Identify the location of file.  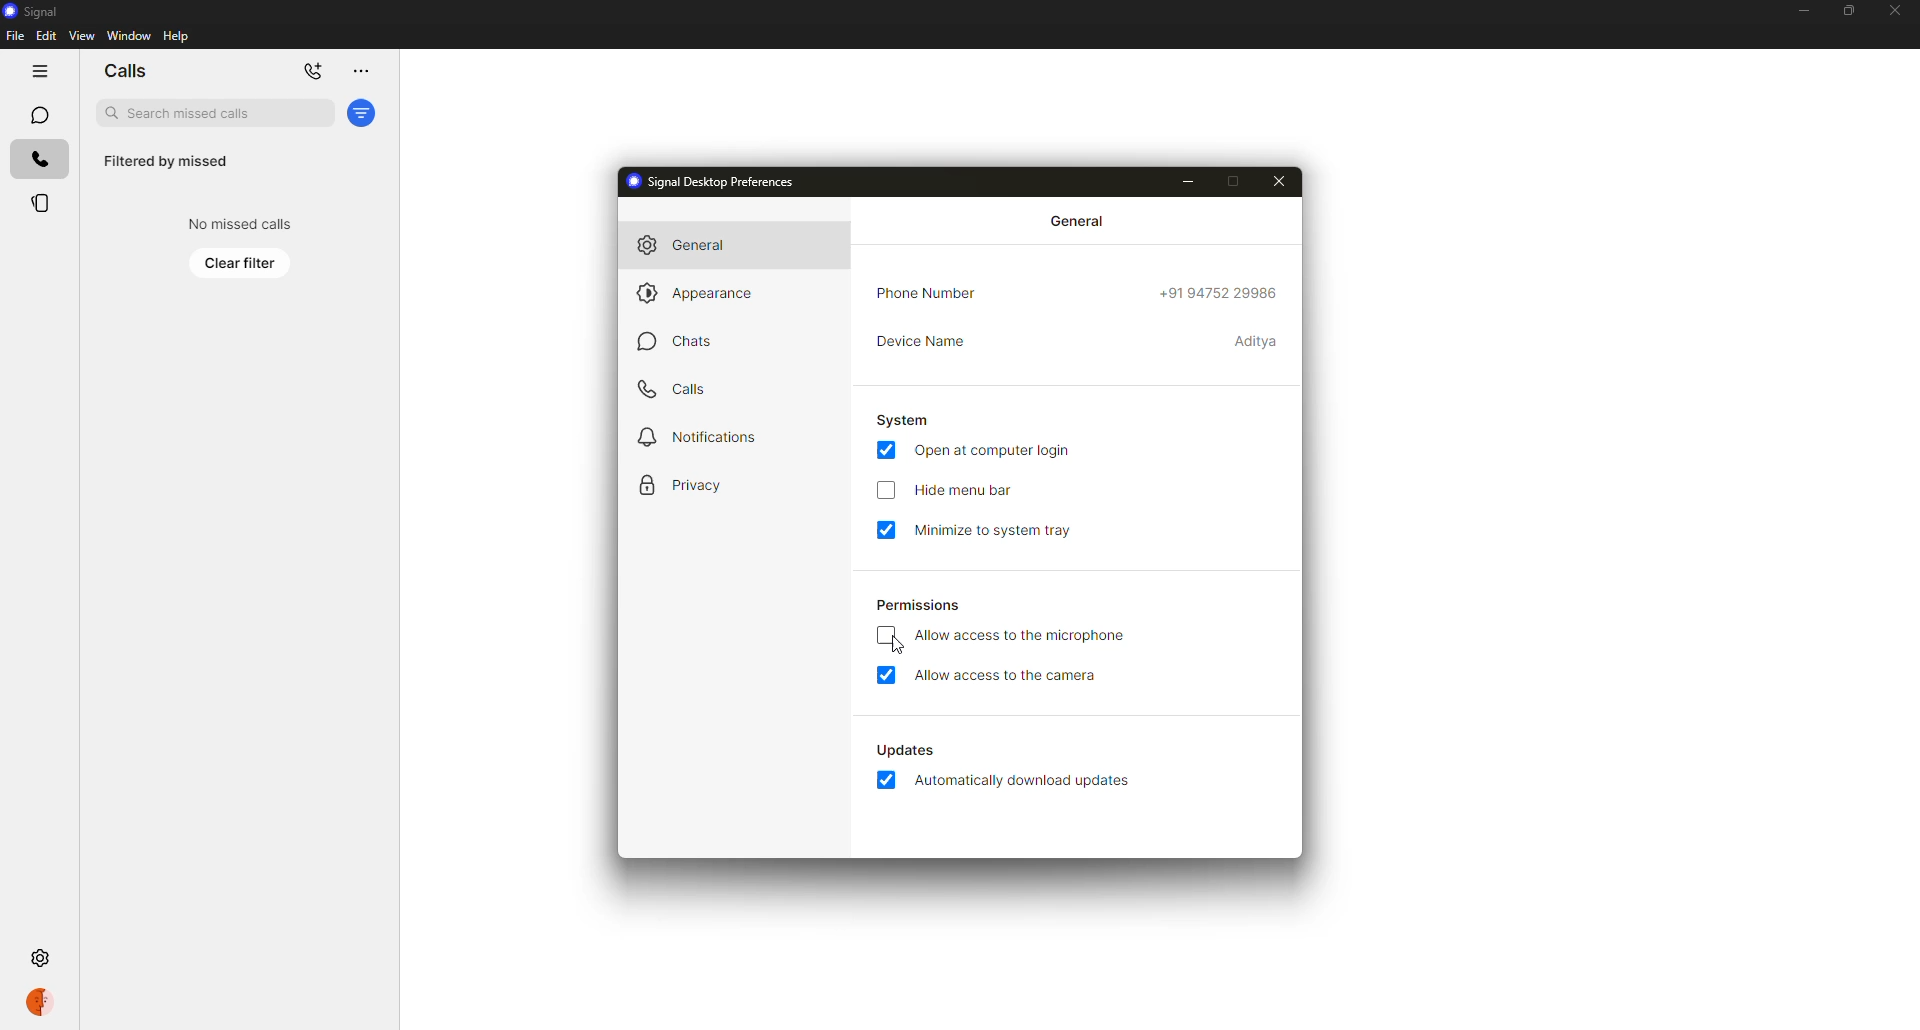
(15, 37).